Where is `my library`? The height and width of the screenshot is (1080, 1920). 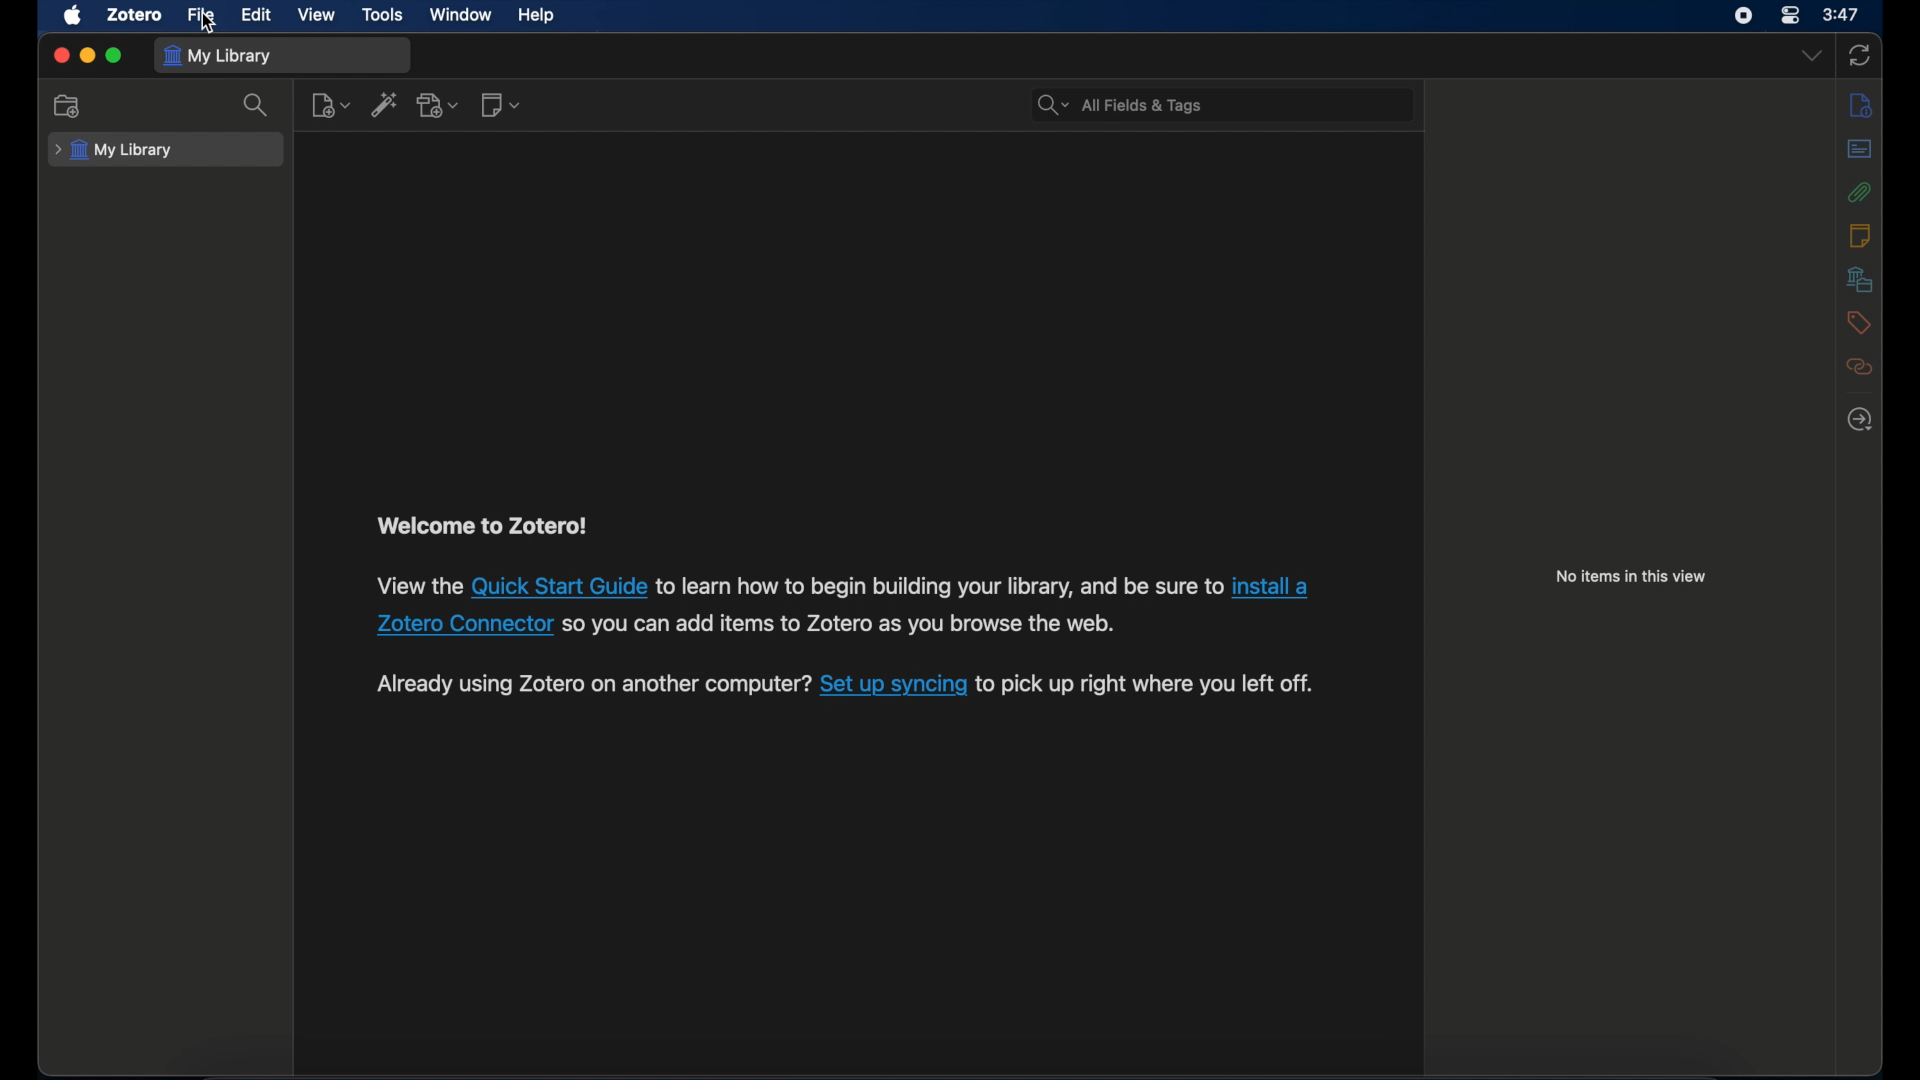 my library is located at coordinates (113, 150).